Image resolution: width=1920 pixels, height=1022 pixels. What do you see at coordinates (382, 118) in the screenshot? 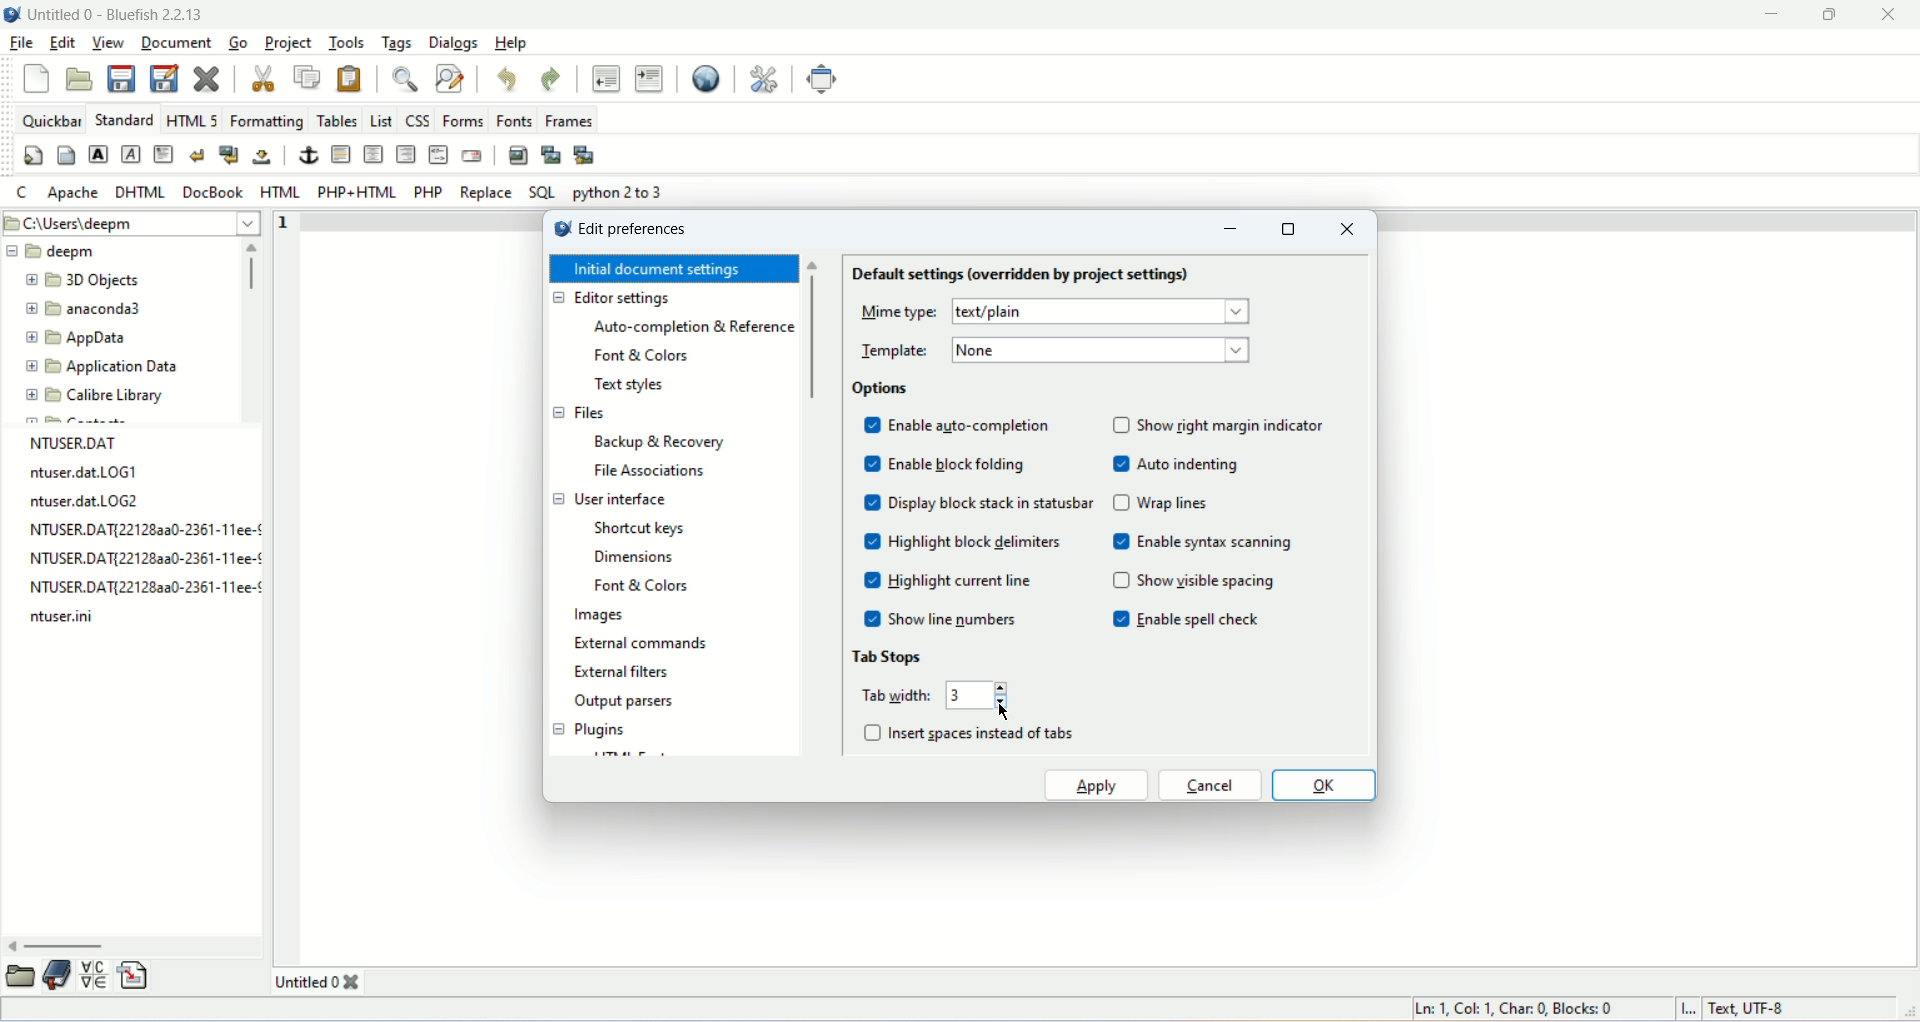
I see `list` at bounding box center [382, 118].